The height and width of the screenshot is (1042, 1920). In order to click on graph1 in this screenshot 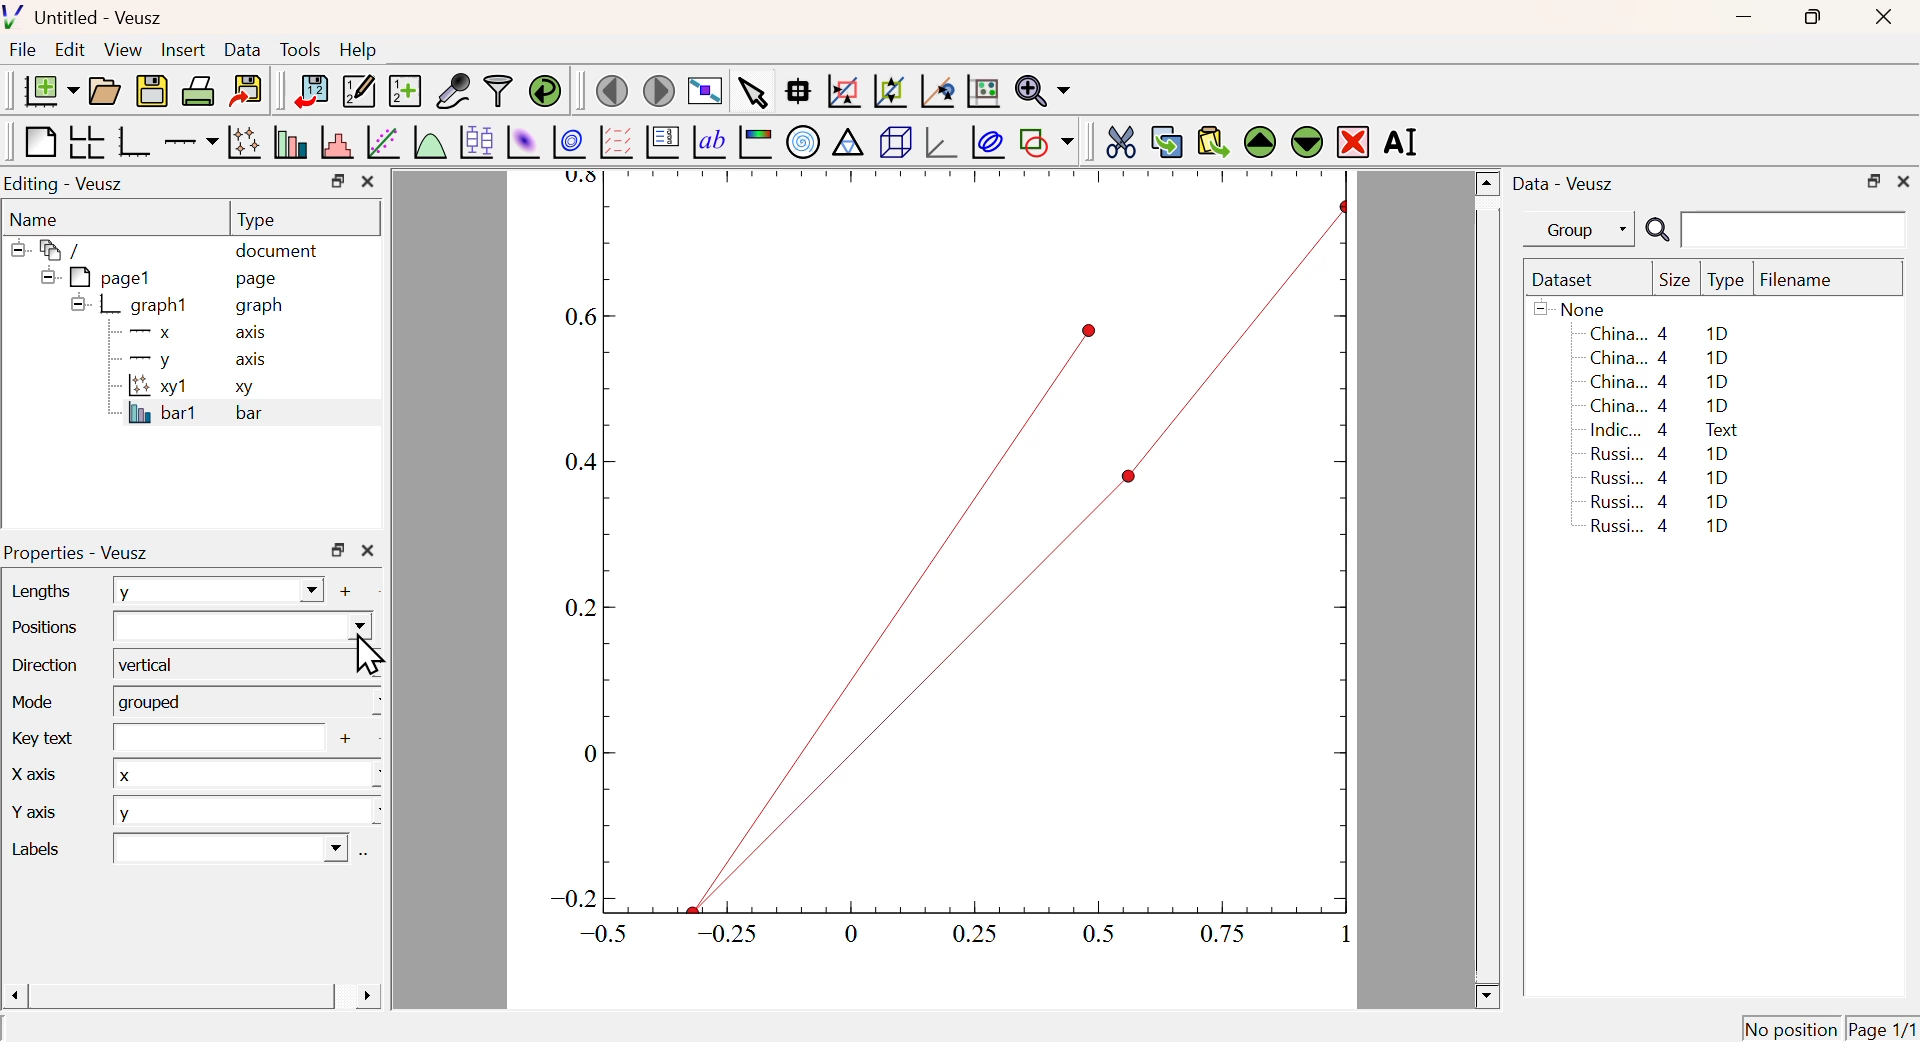, I will do `click(132, 304)`.